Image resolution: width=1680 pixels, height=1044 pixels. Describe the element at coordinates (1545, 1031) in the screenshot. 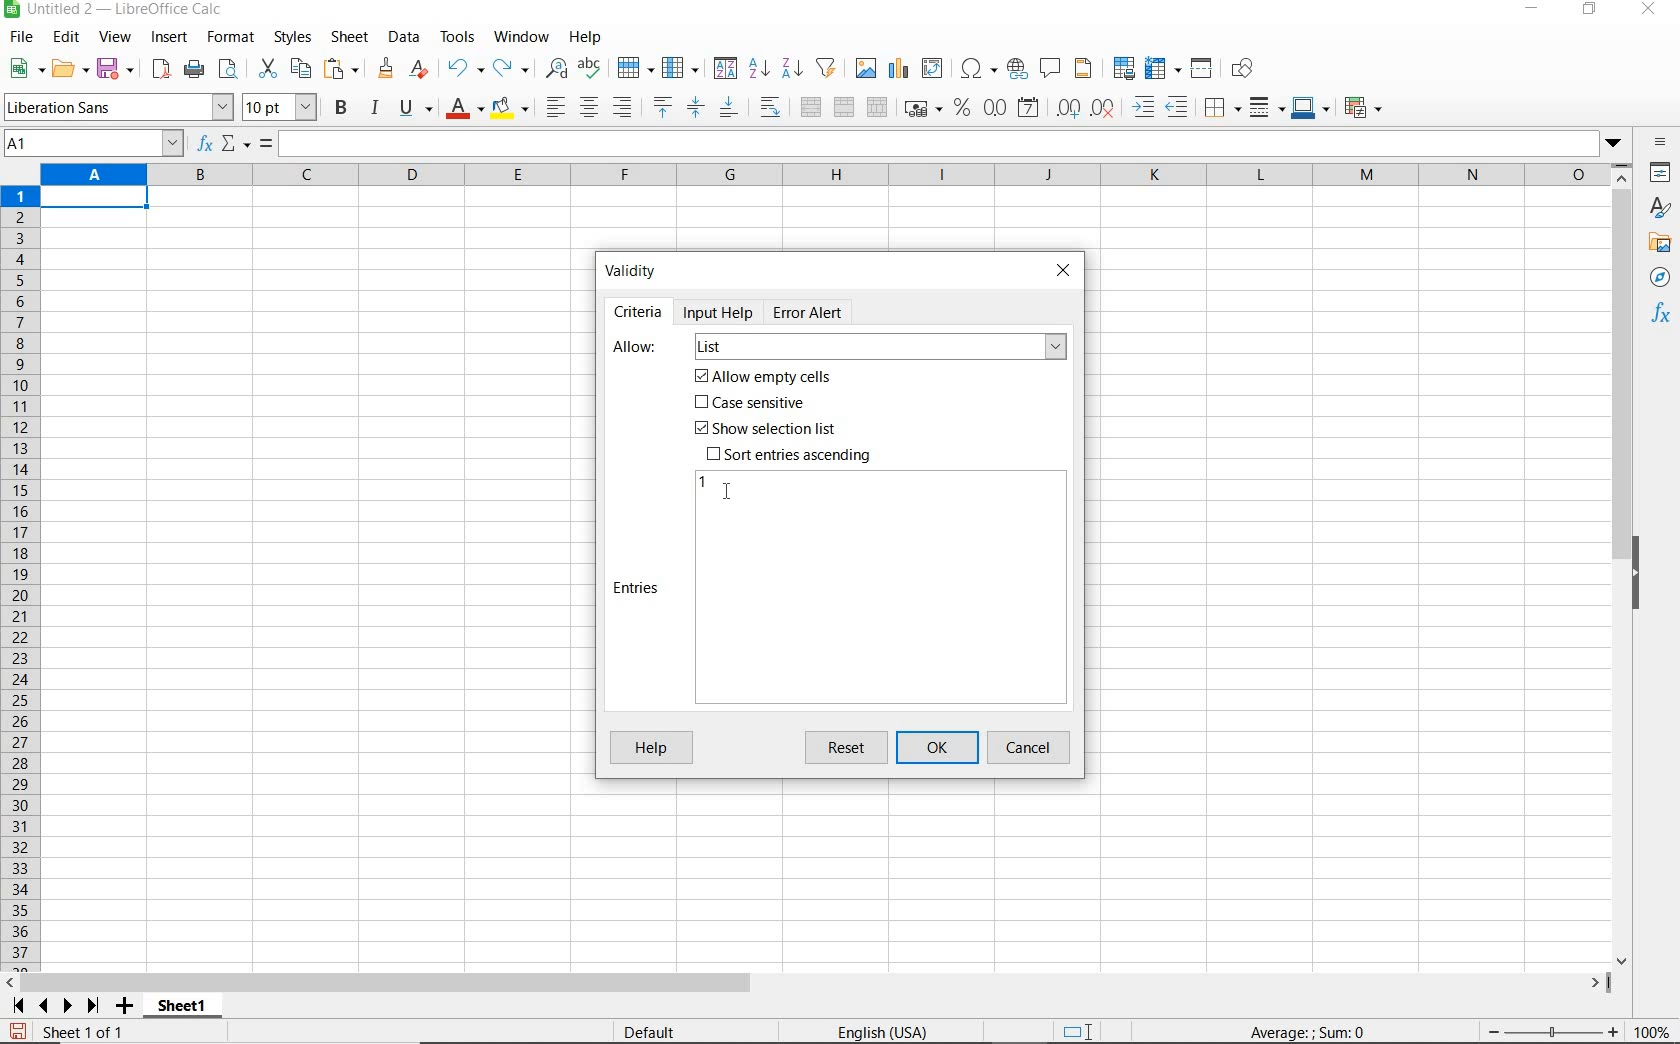

I see `zoom out or zoom in` at that location.